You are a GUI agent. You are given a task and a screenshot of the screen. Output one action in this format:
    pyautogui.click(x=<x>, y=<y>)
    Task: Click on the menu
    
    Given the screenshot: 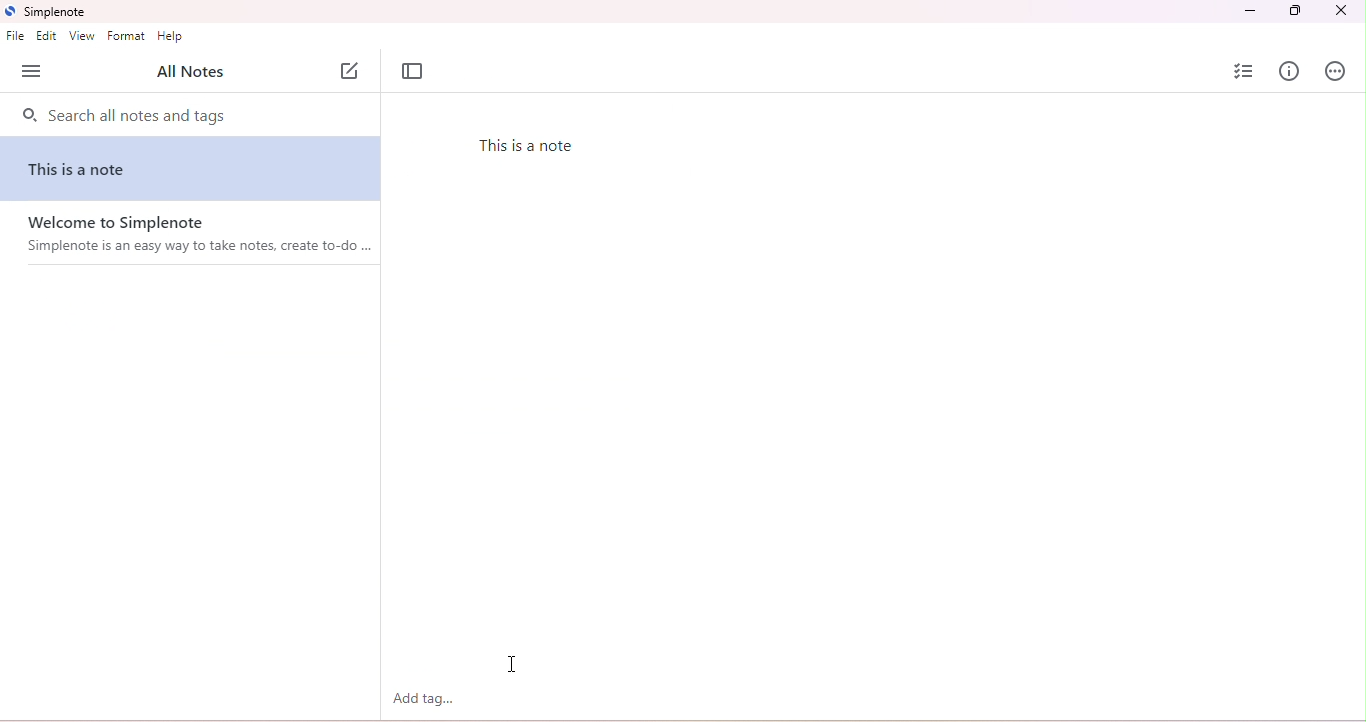 What is the action you would take?
    pyautogui.click(x=32, y=72)
    